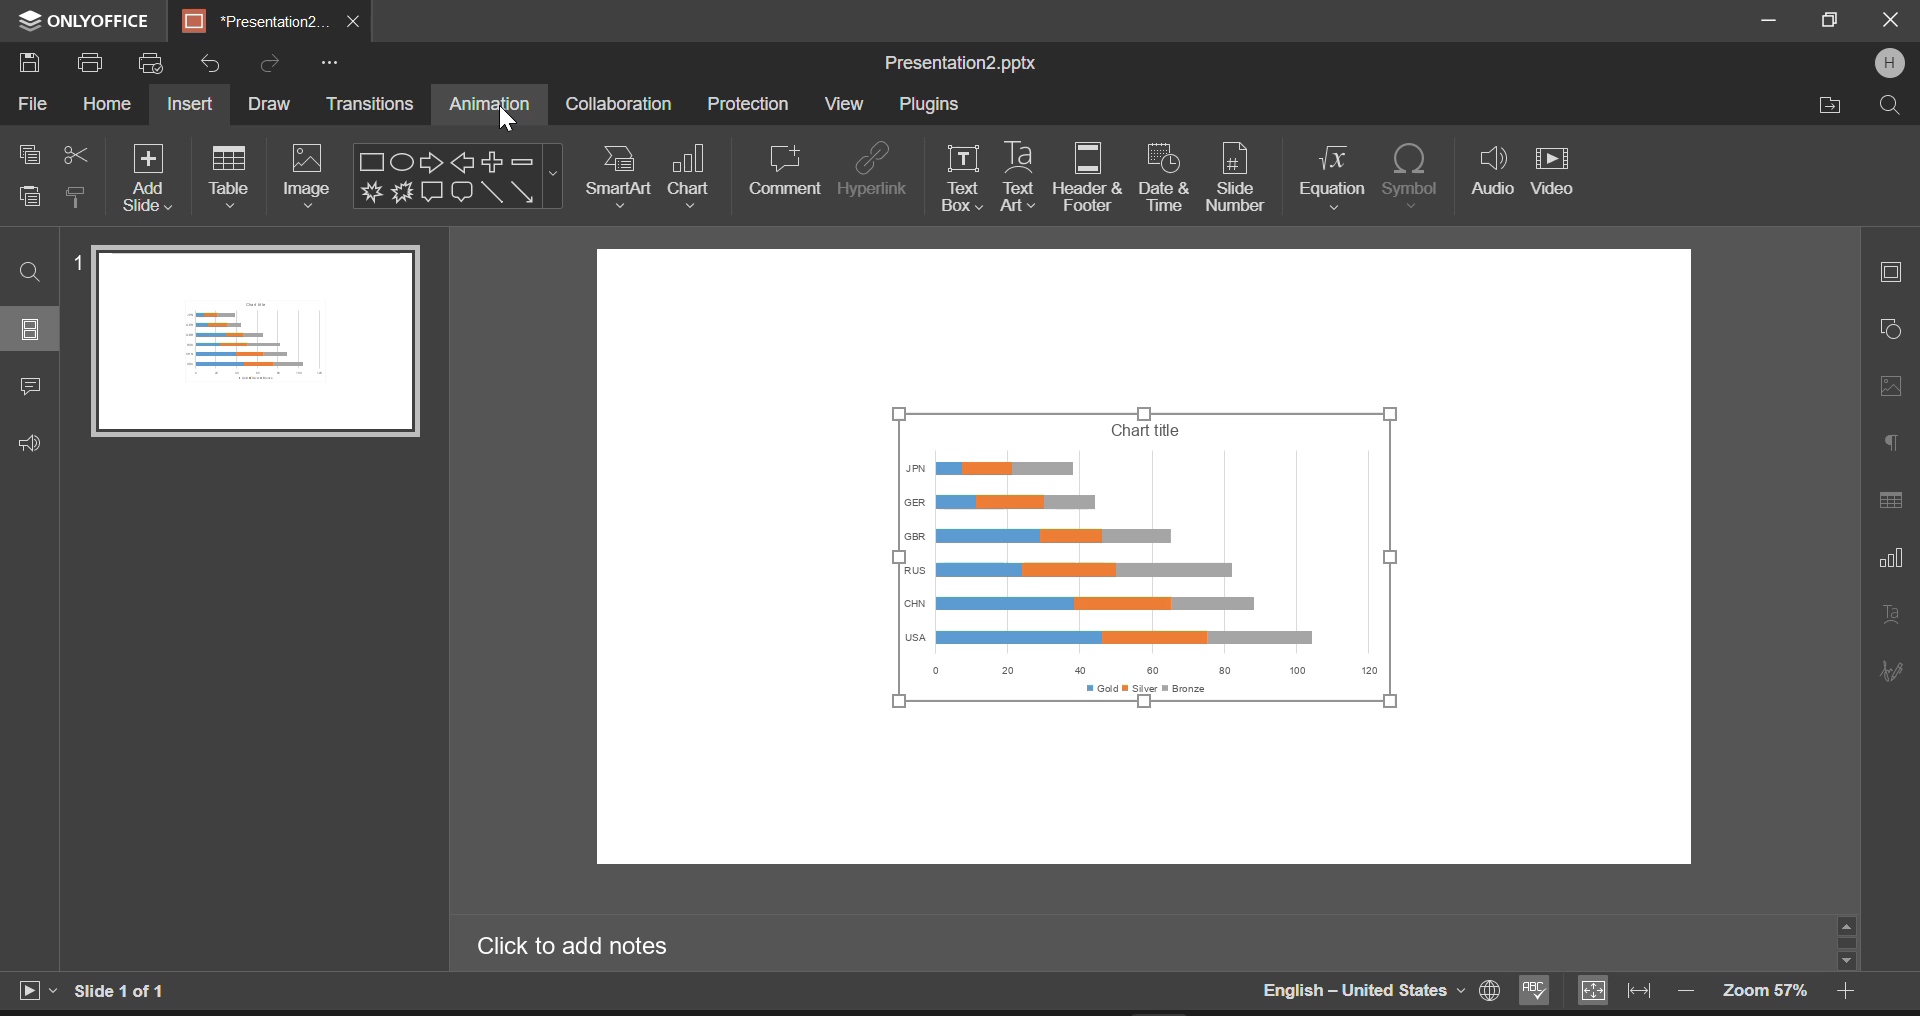 The width and height of the screenshot is (1920, 1016). I want to click on Cut, so click(76, 151).